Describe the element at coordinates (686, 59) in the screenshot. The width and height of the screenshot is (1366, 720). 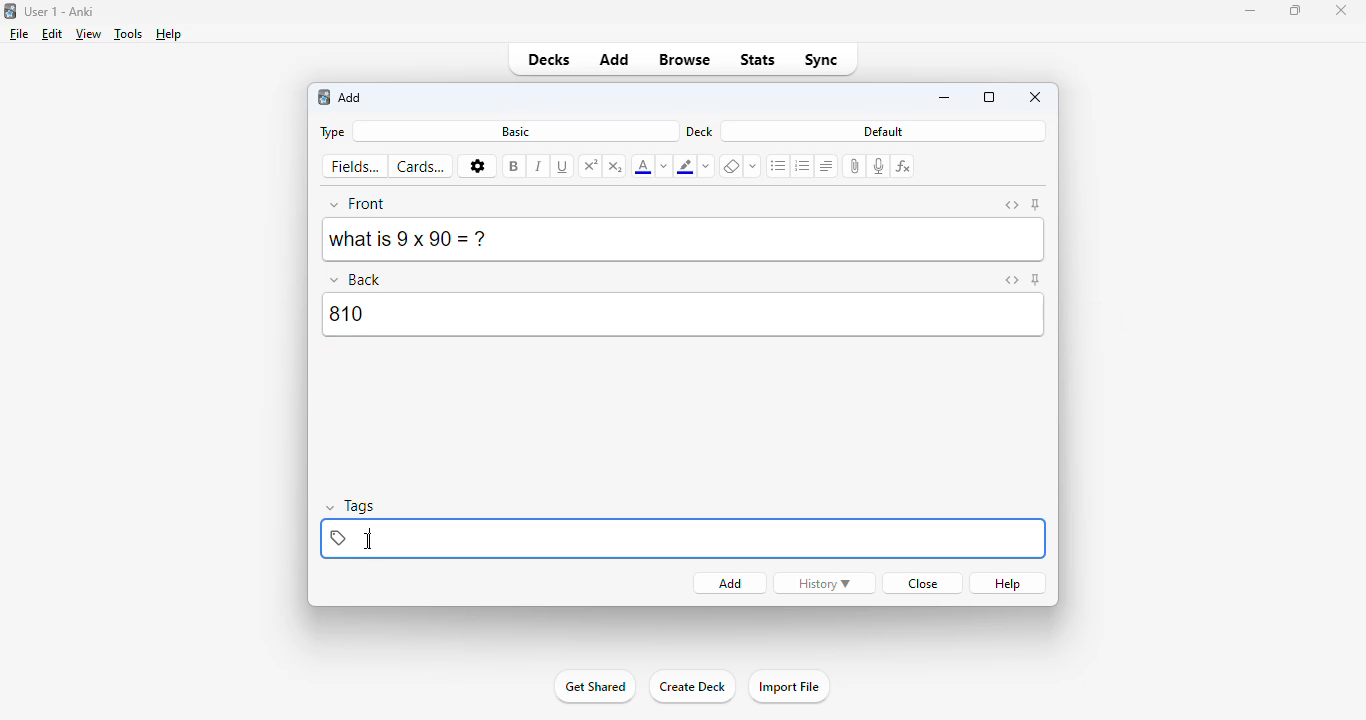
I see `browse` at that location.